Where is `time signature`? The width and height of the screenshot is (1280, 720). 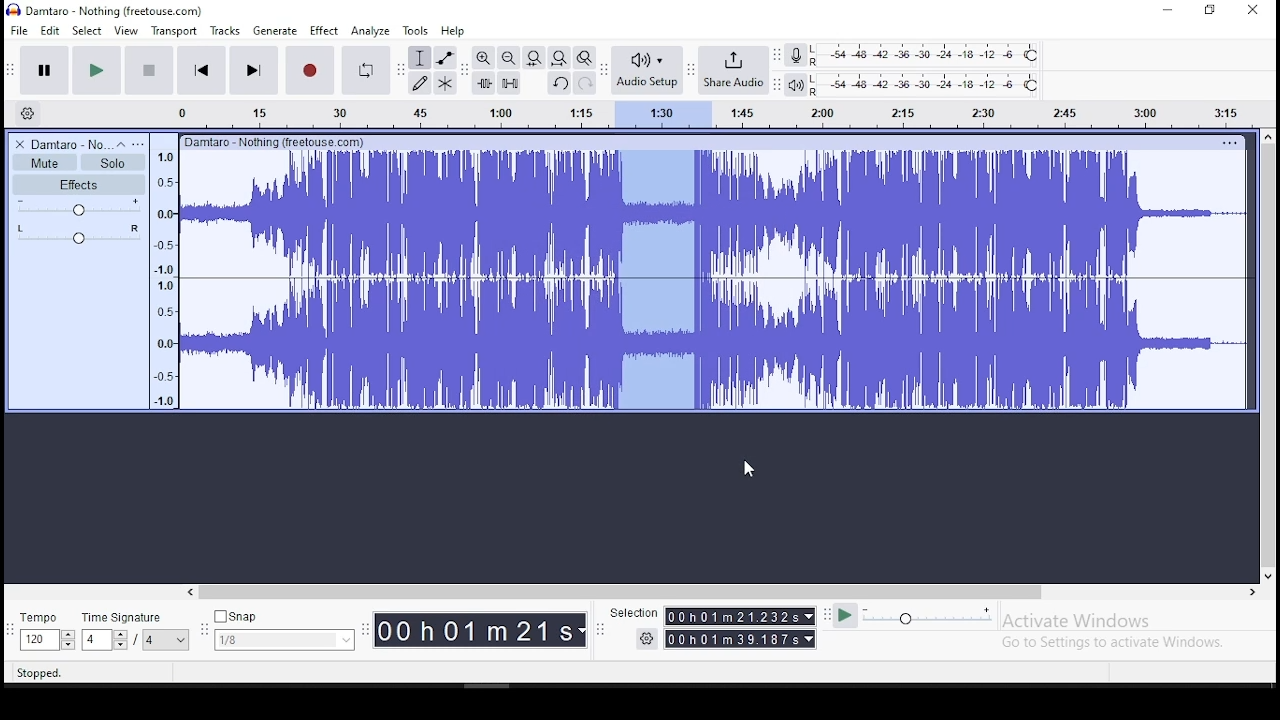 time signature is located at coordinates (135, 617).